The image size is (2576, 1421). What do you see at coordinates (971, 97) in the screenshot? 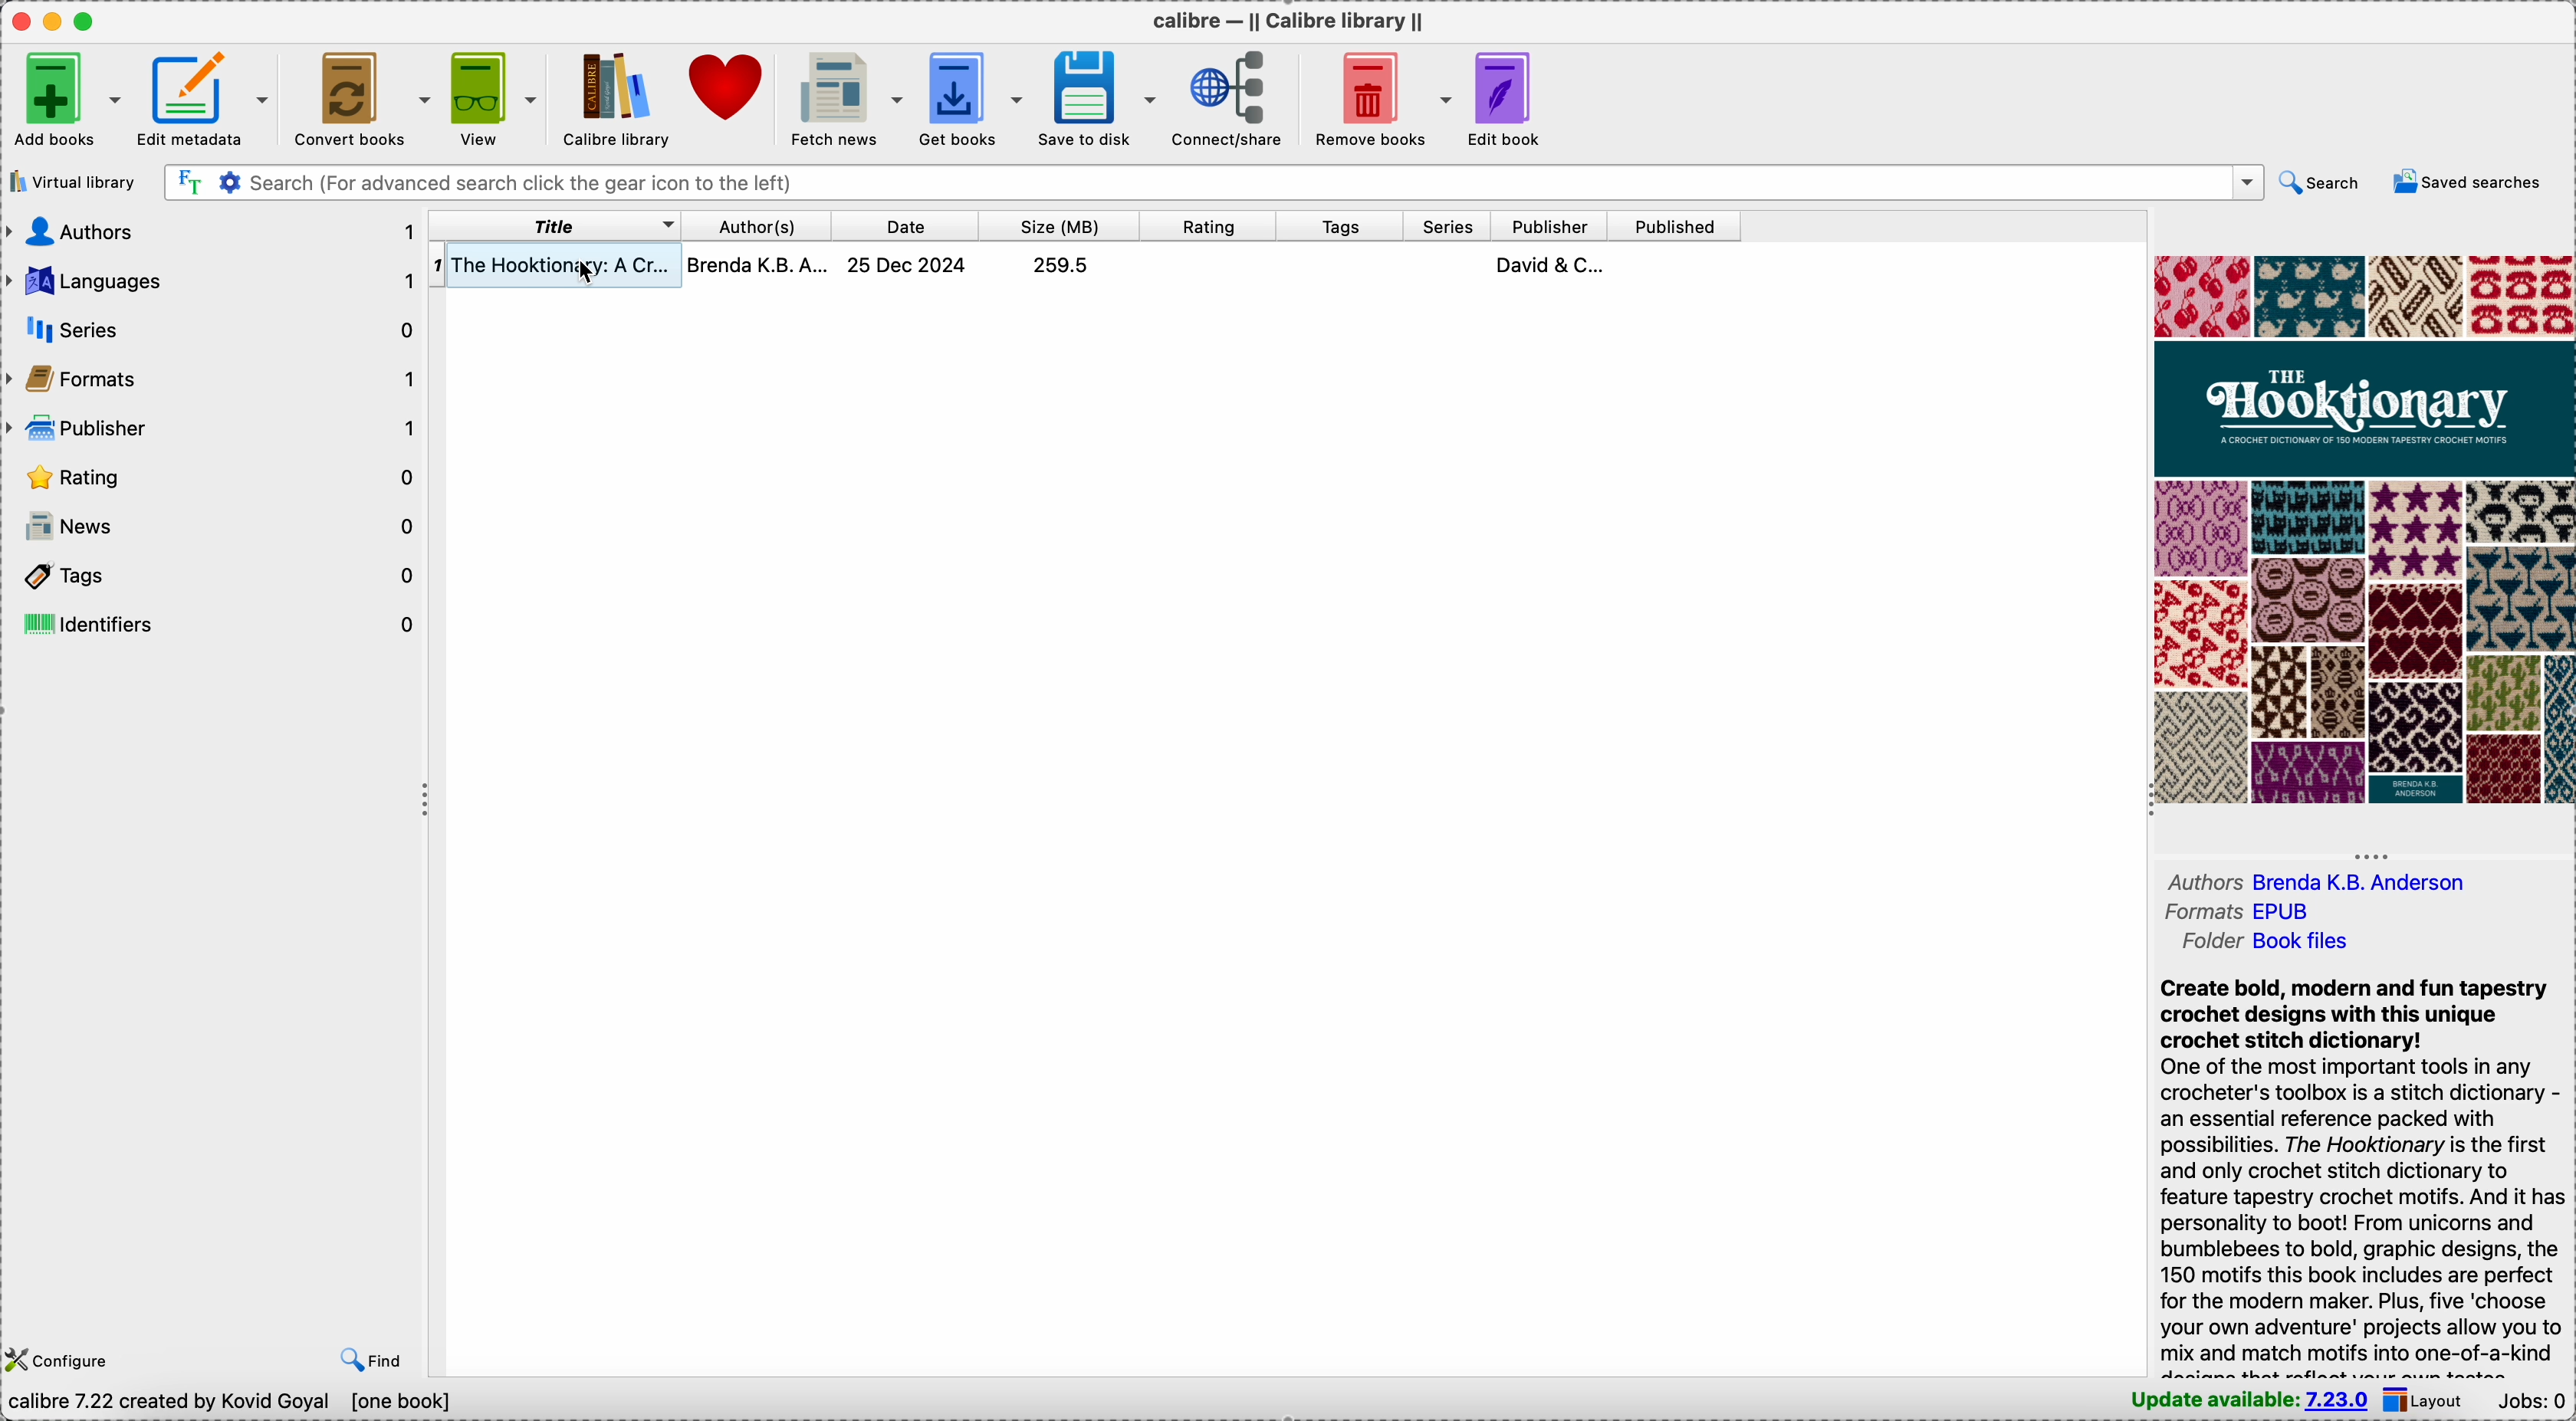
I see `get books` at bounding box center [971, 97].